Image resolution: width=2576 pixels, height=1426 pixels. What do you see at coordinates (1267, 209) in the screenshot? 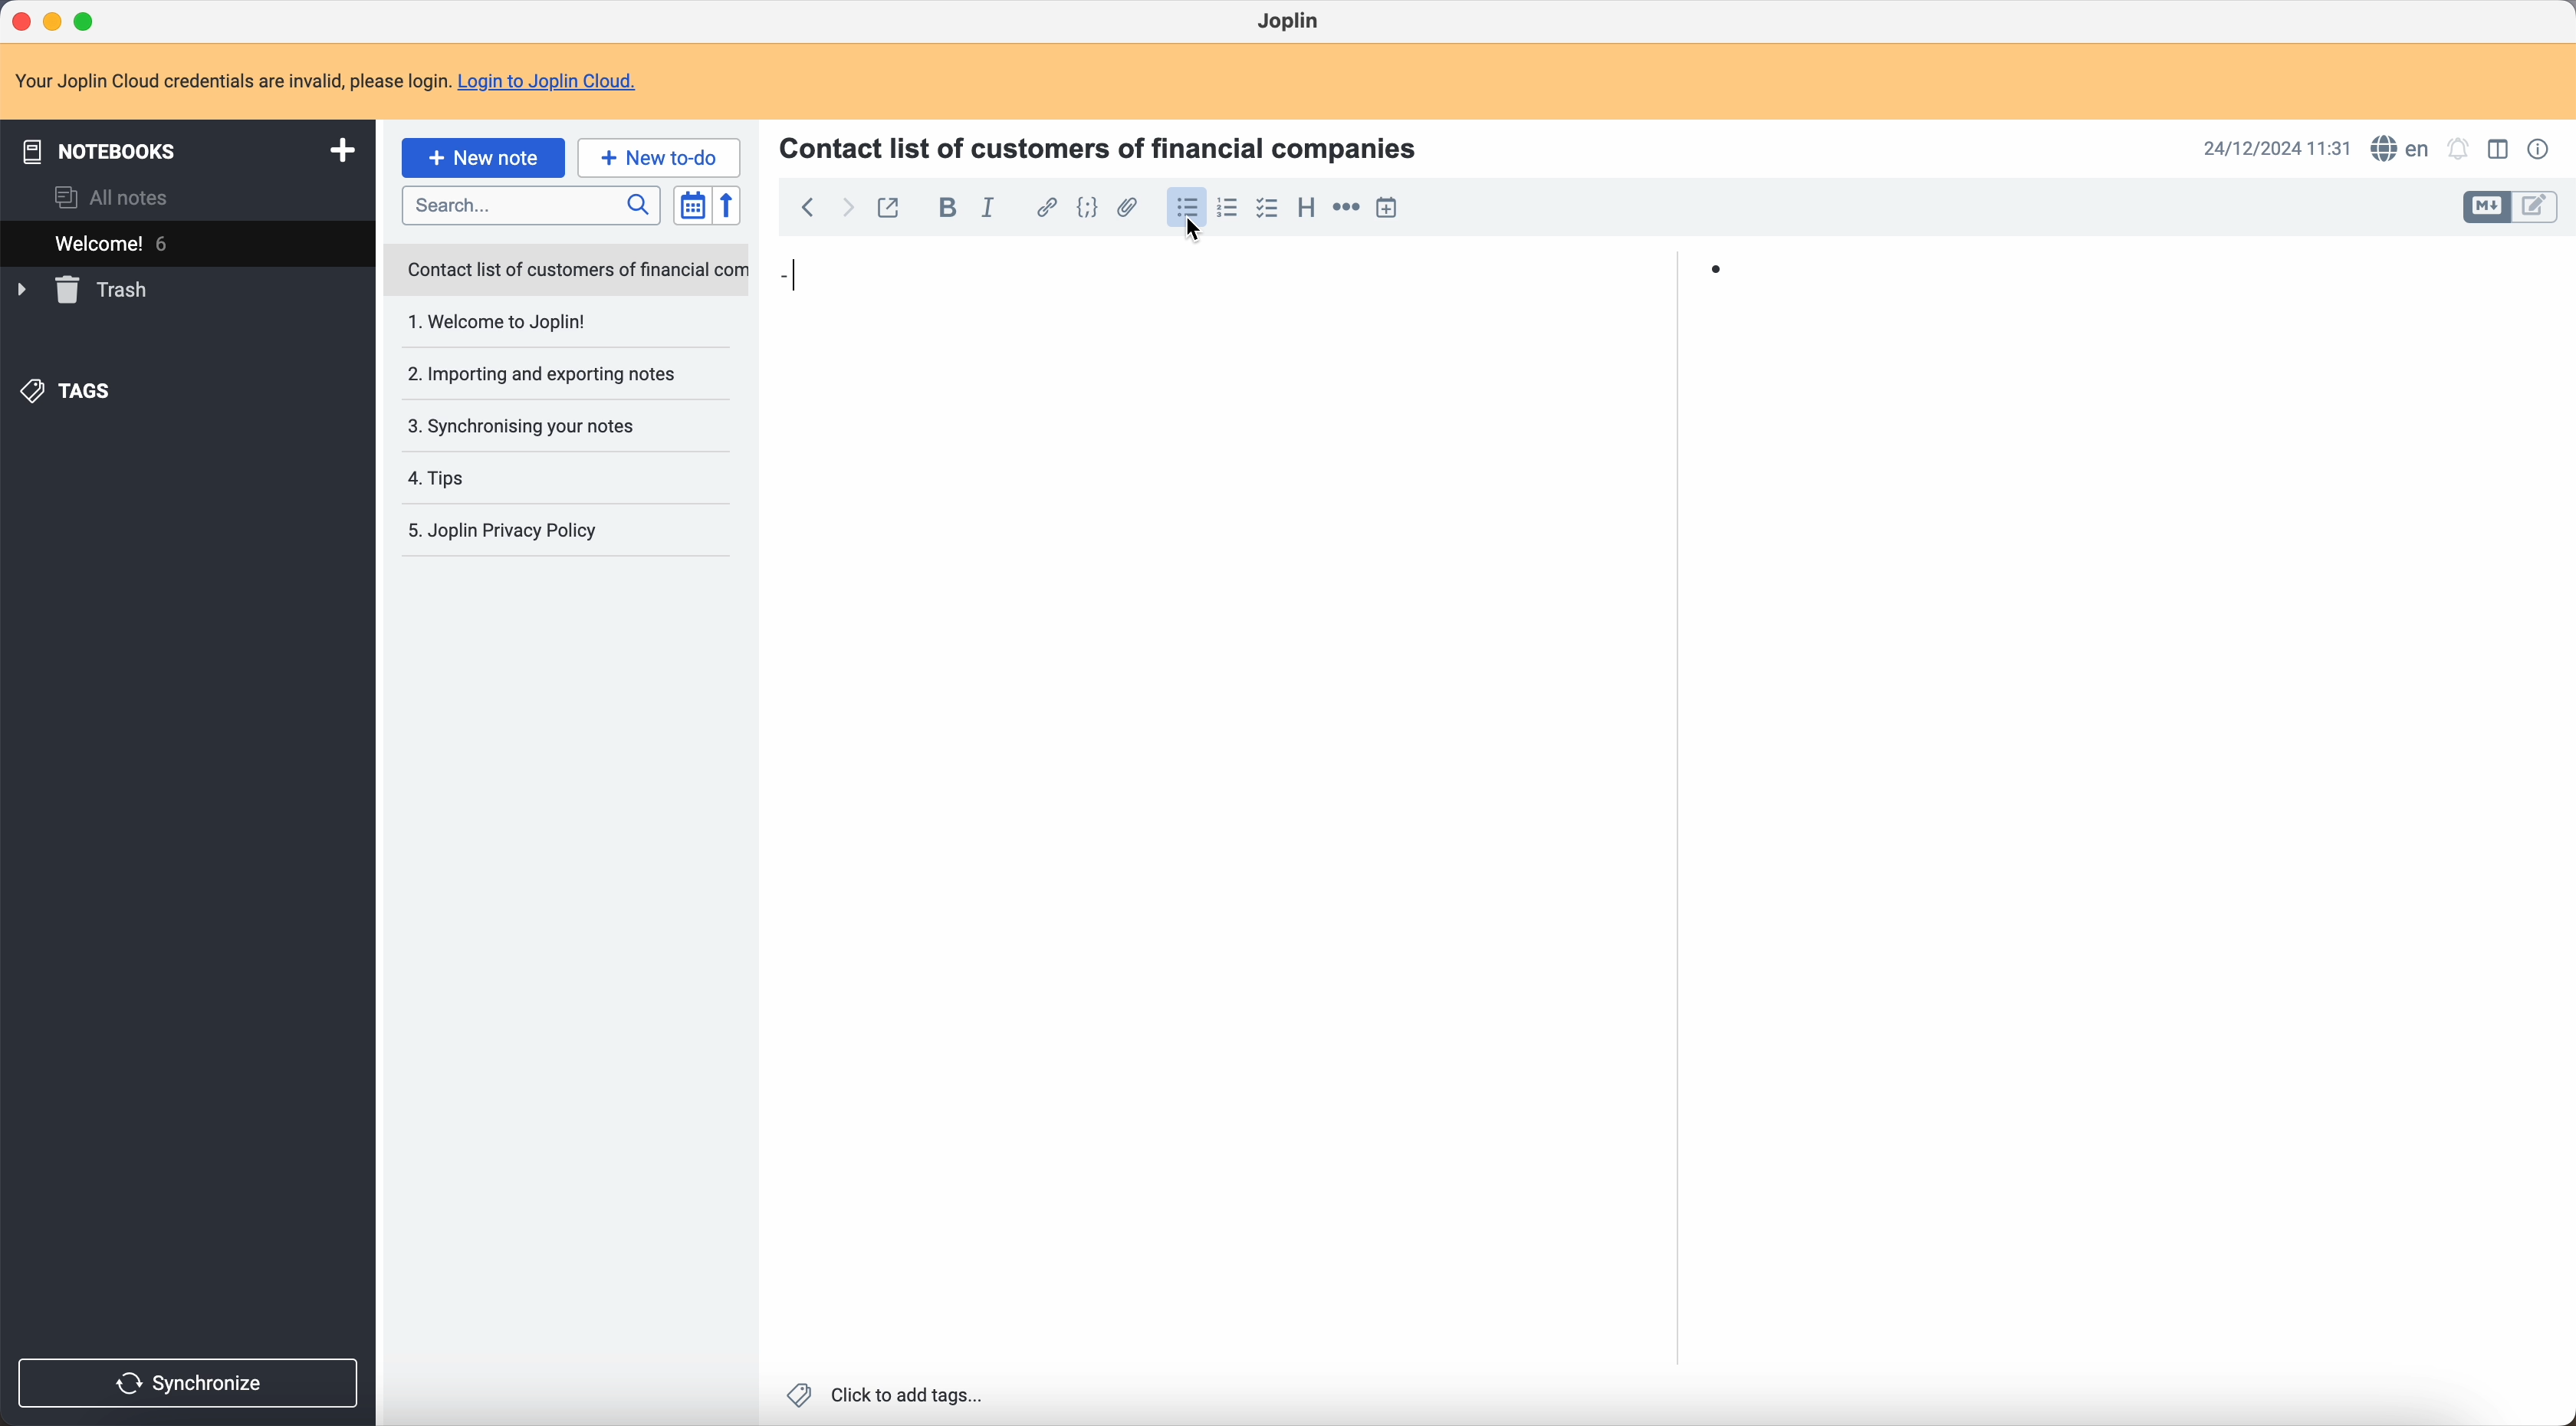
I see `check list` at bounding box center [1267, 209].